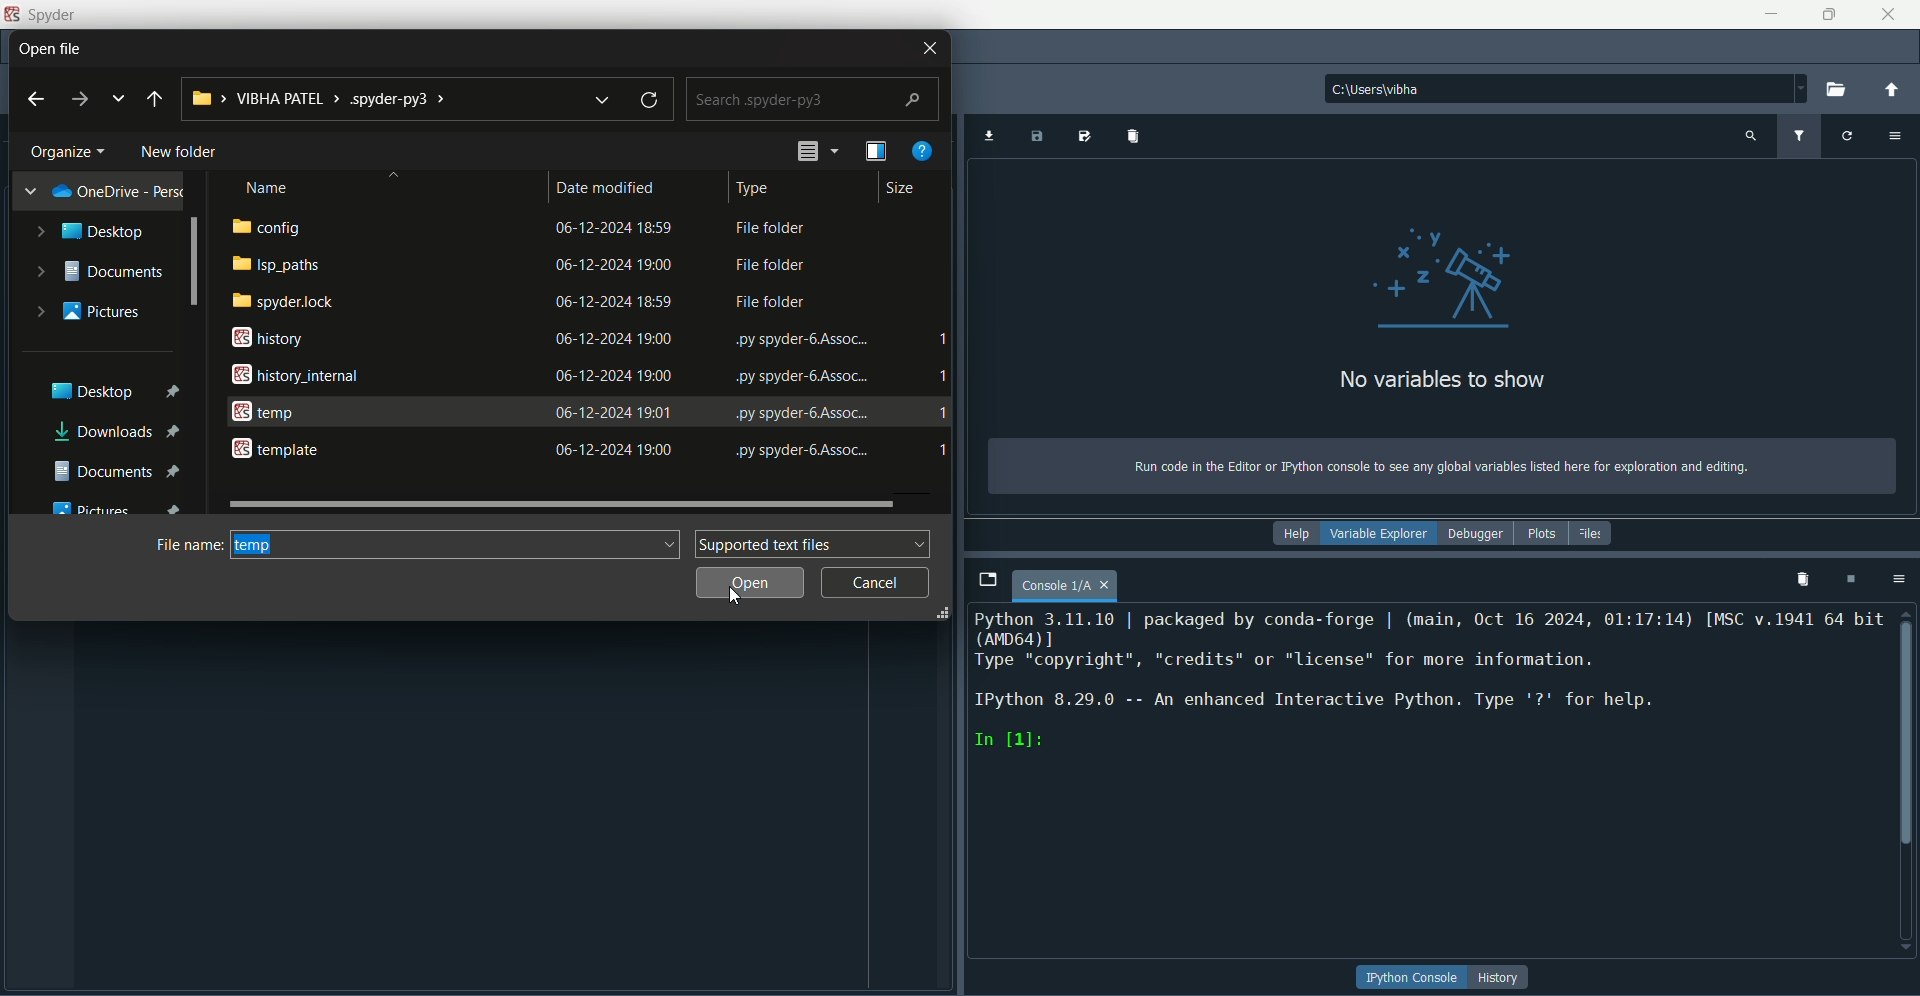 This screenshot has width=1920, height=996. I want to click on page name, so click(1069, 586).